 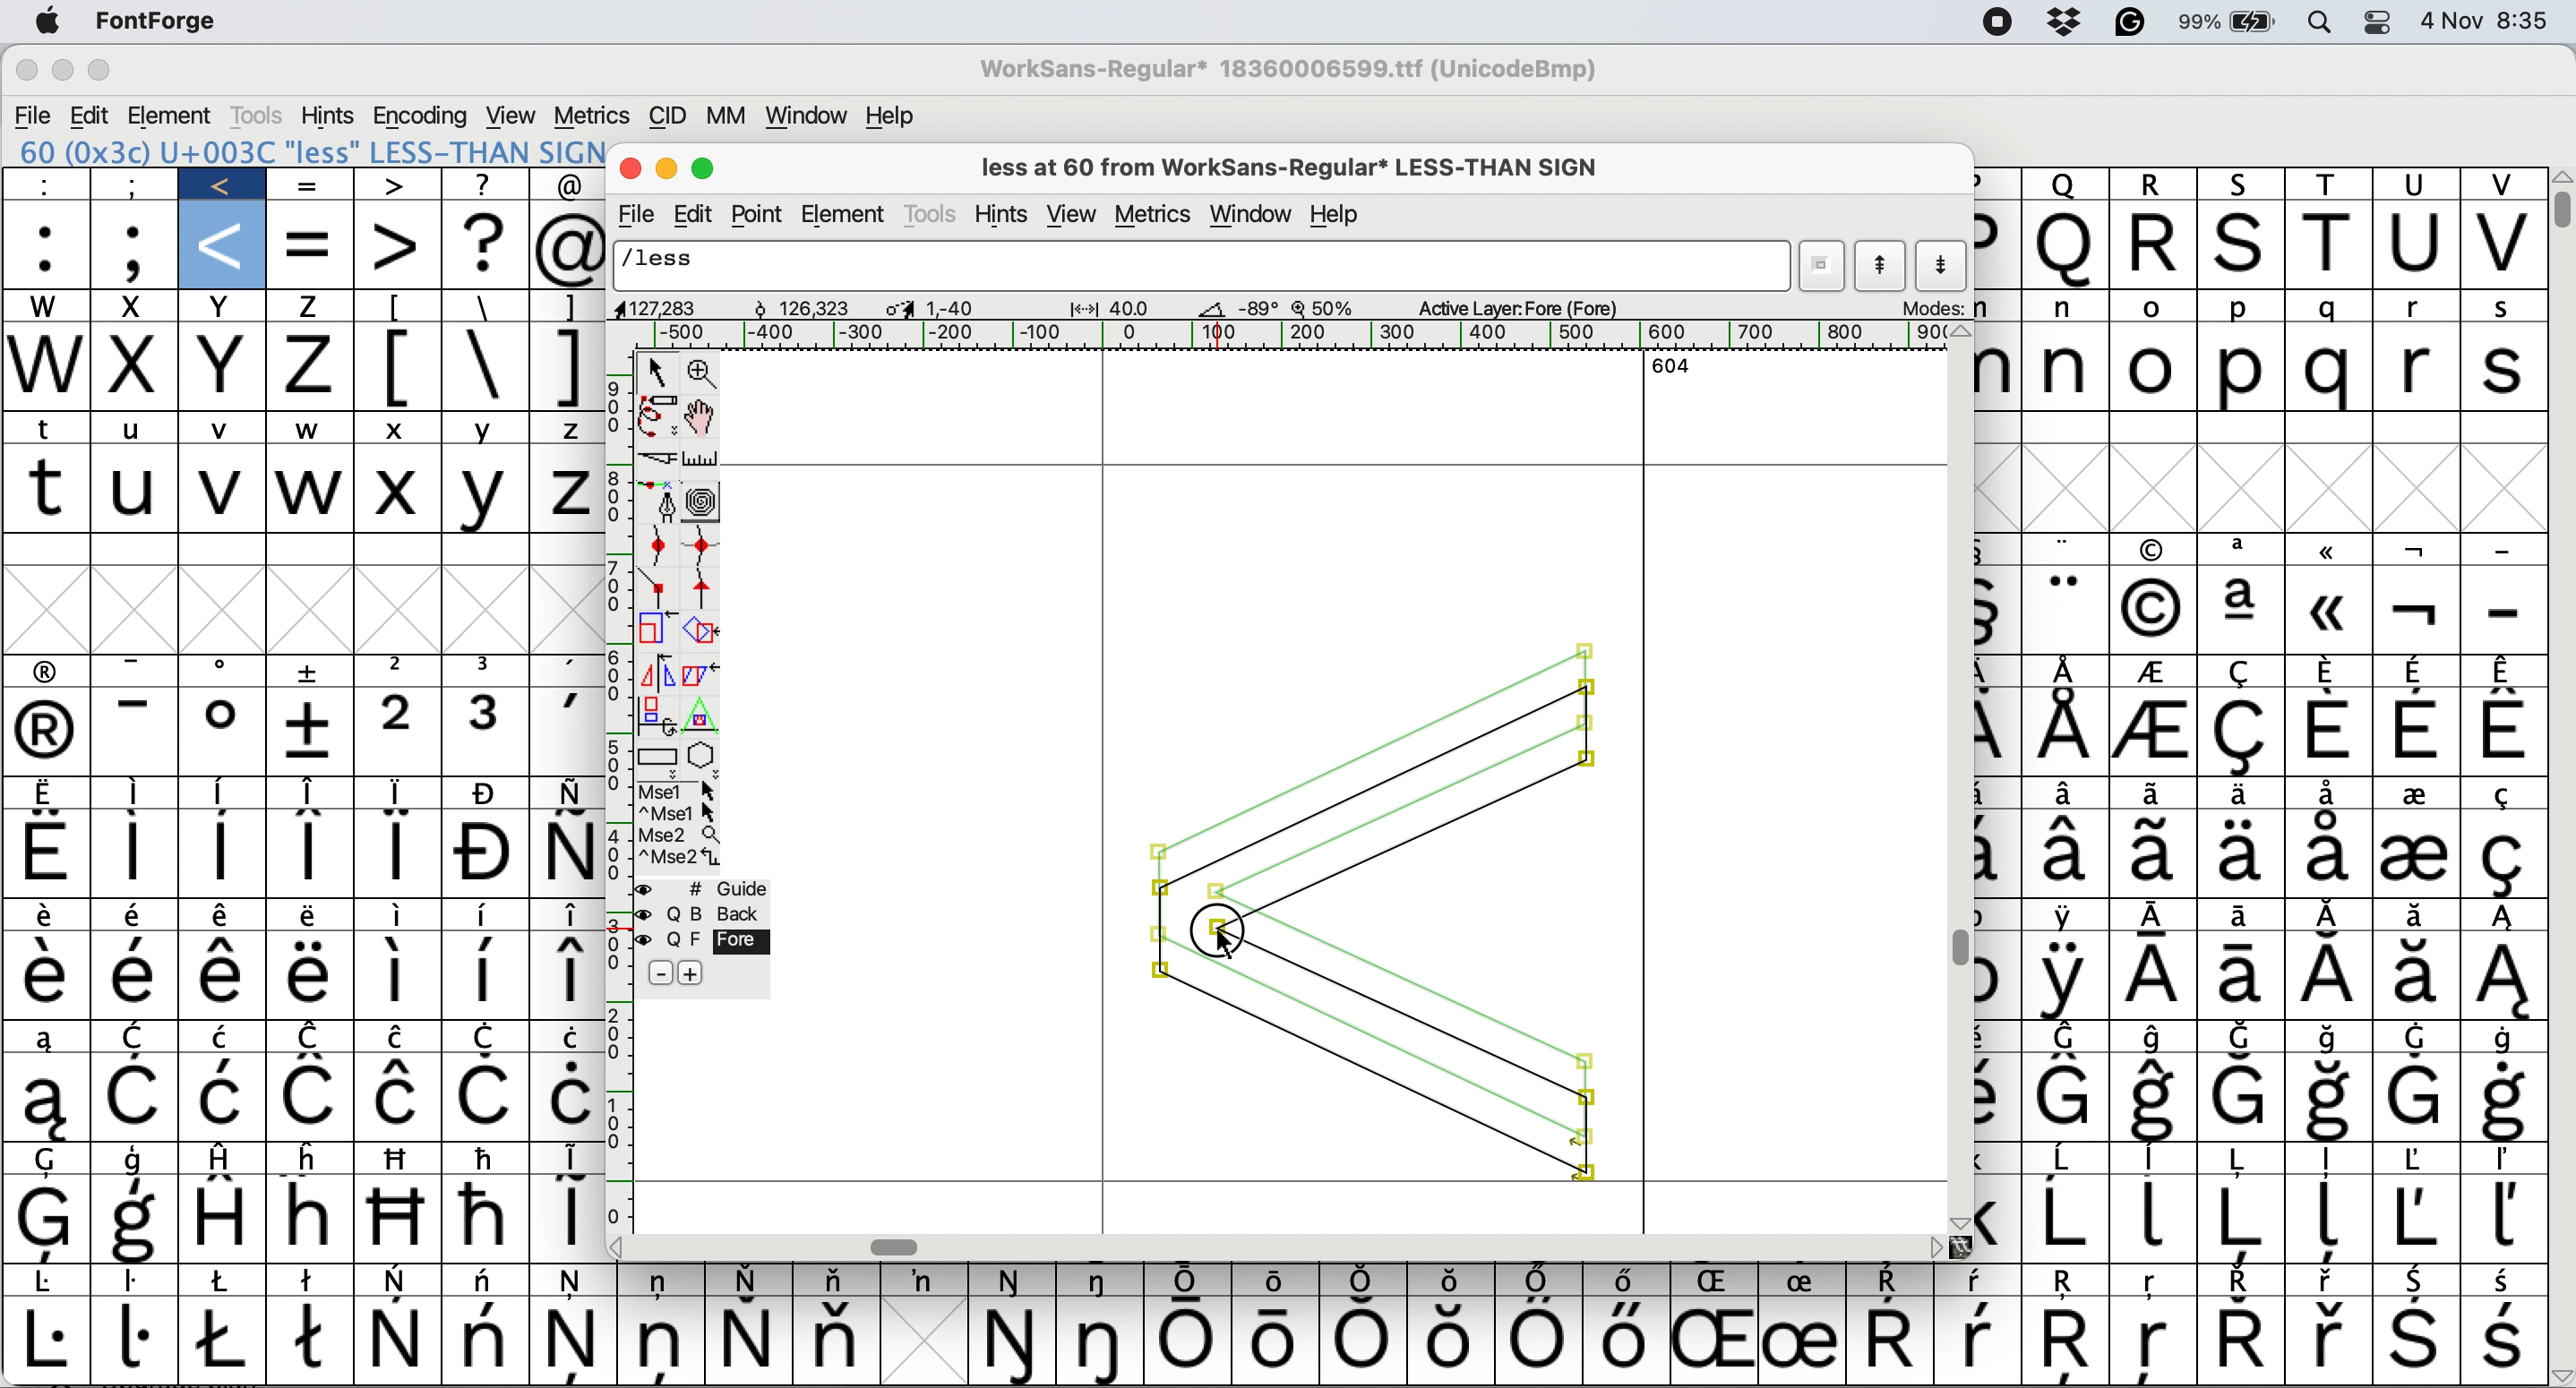 I want to click on Symbol, so click(x=2240, y=918).